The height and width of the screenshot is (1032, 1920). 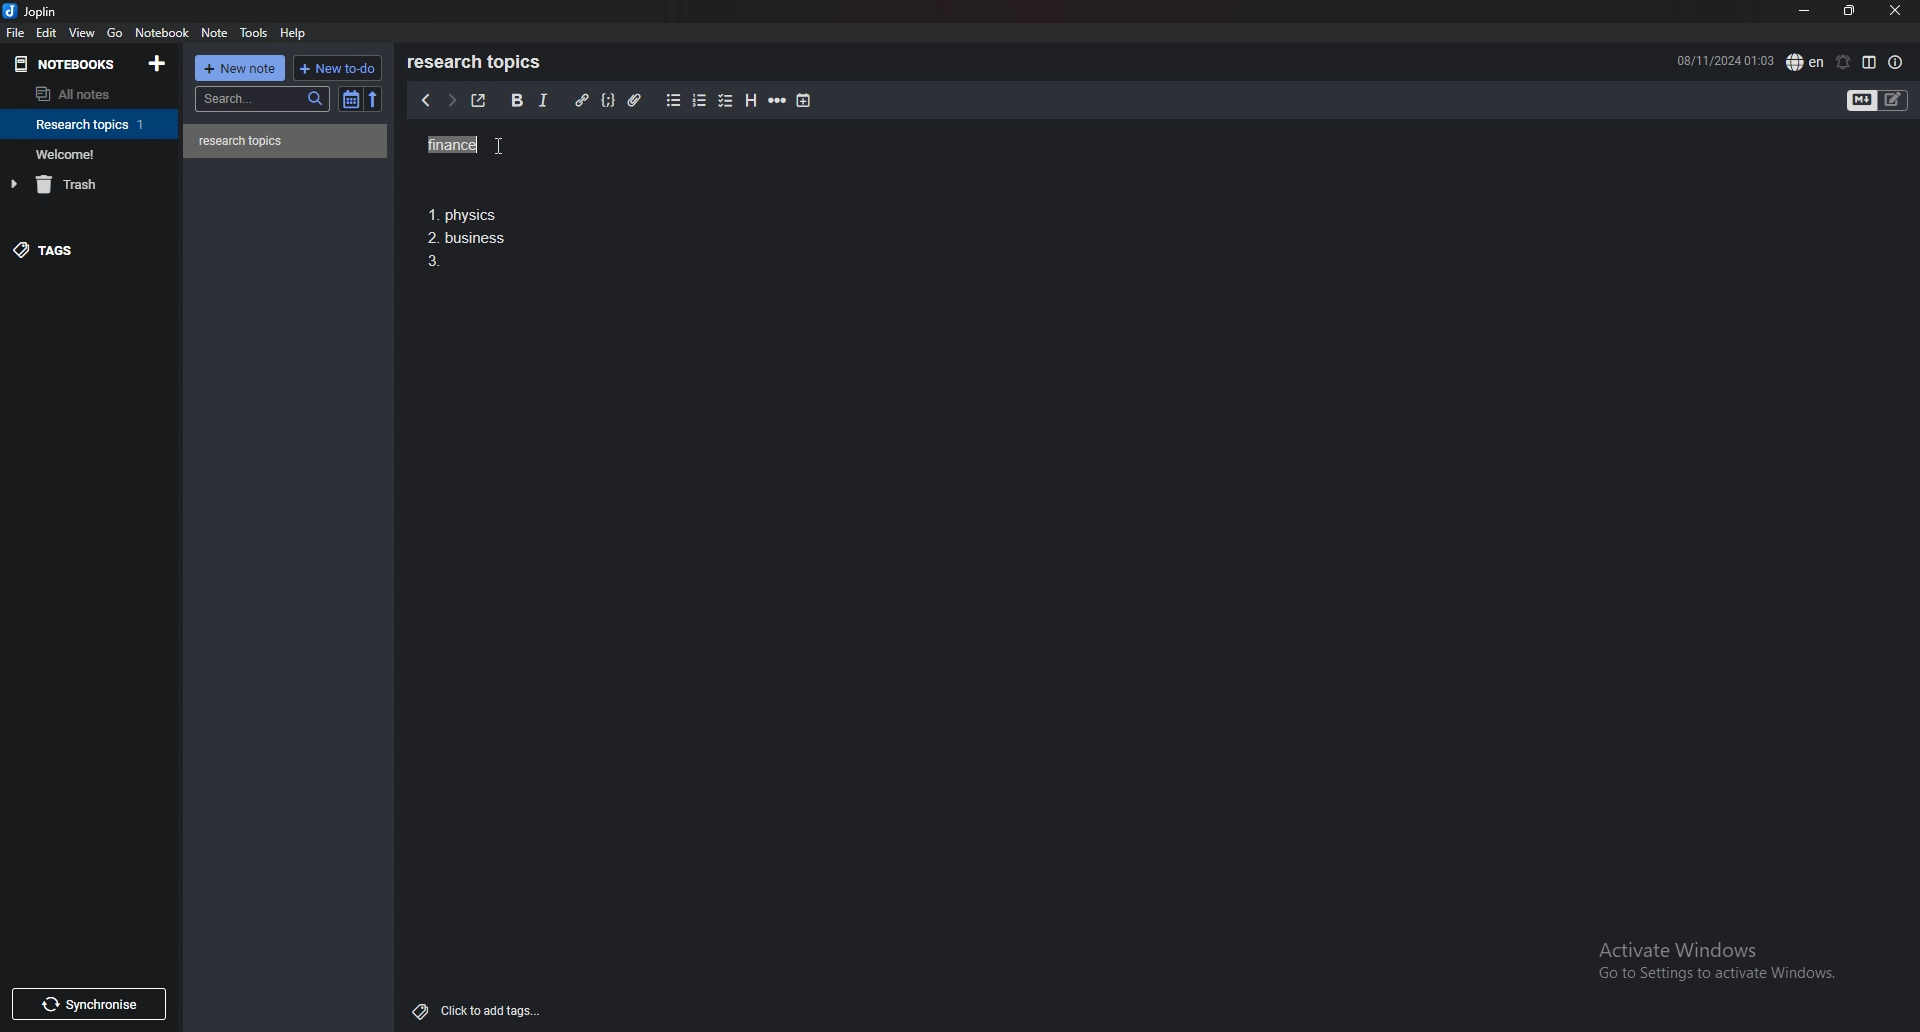 What do you see at coordinates (242, 67) in the screenshot?
I see `new note` at bounding box center [242, 67].